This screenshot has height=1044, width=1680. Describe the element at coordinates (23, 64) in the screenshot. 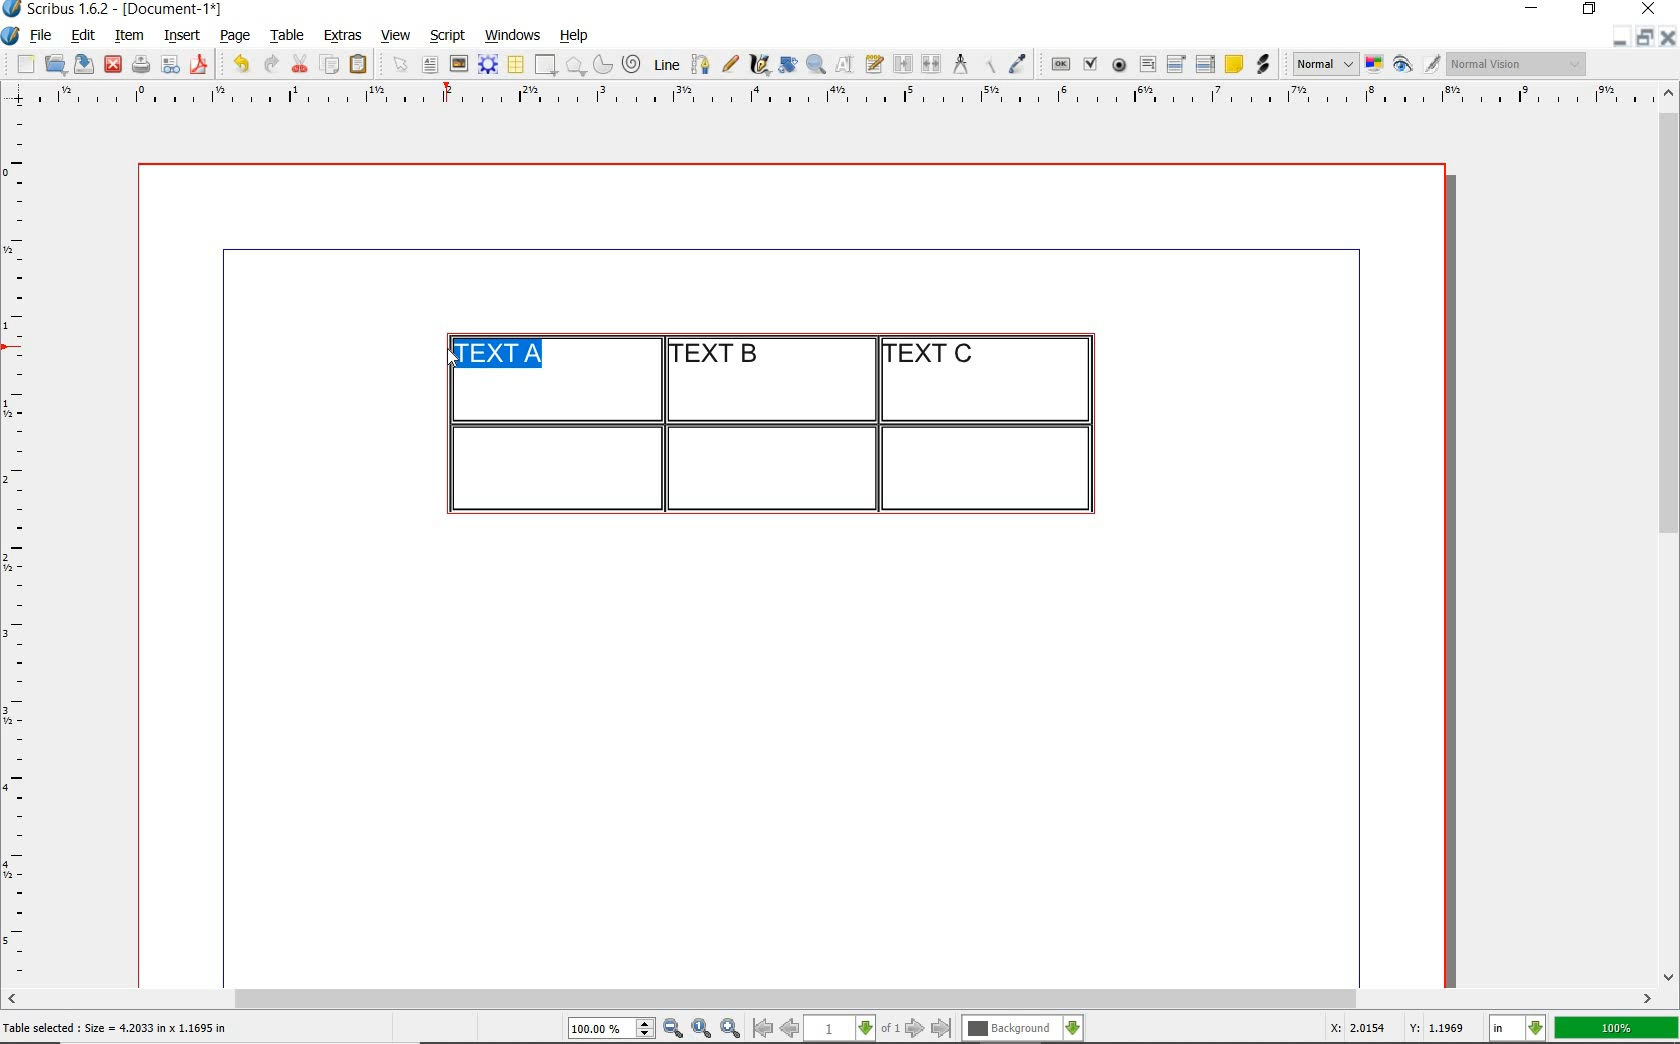

I see `new` at that location.